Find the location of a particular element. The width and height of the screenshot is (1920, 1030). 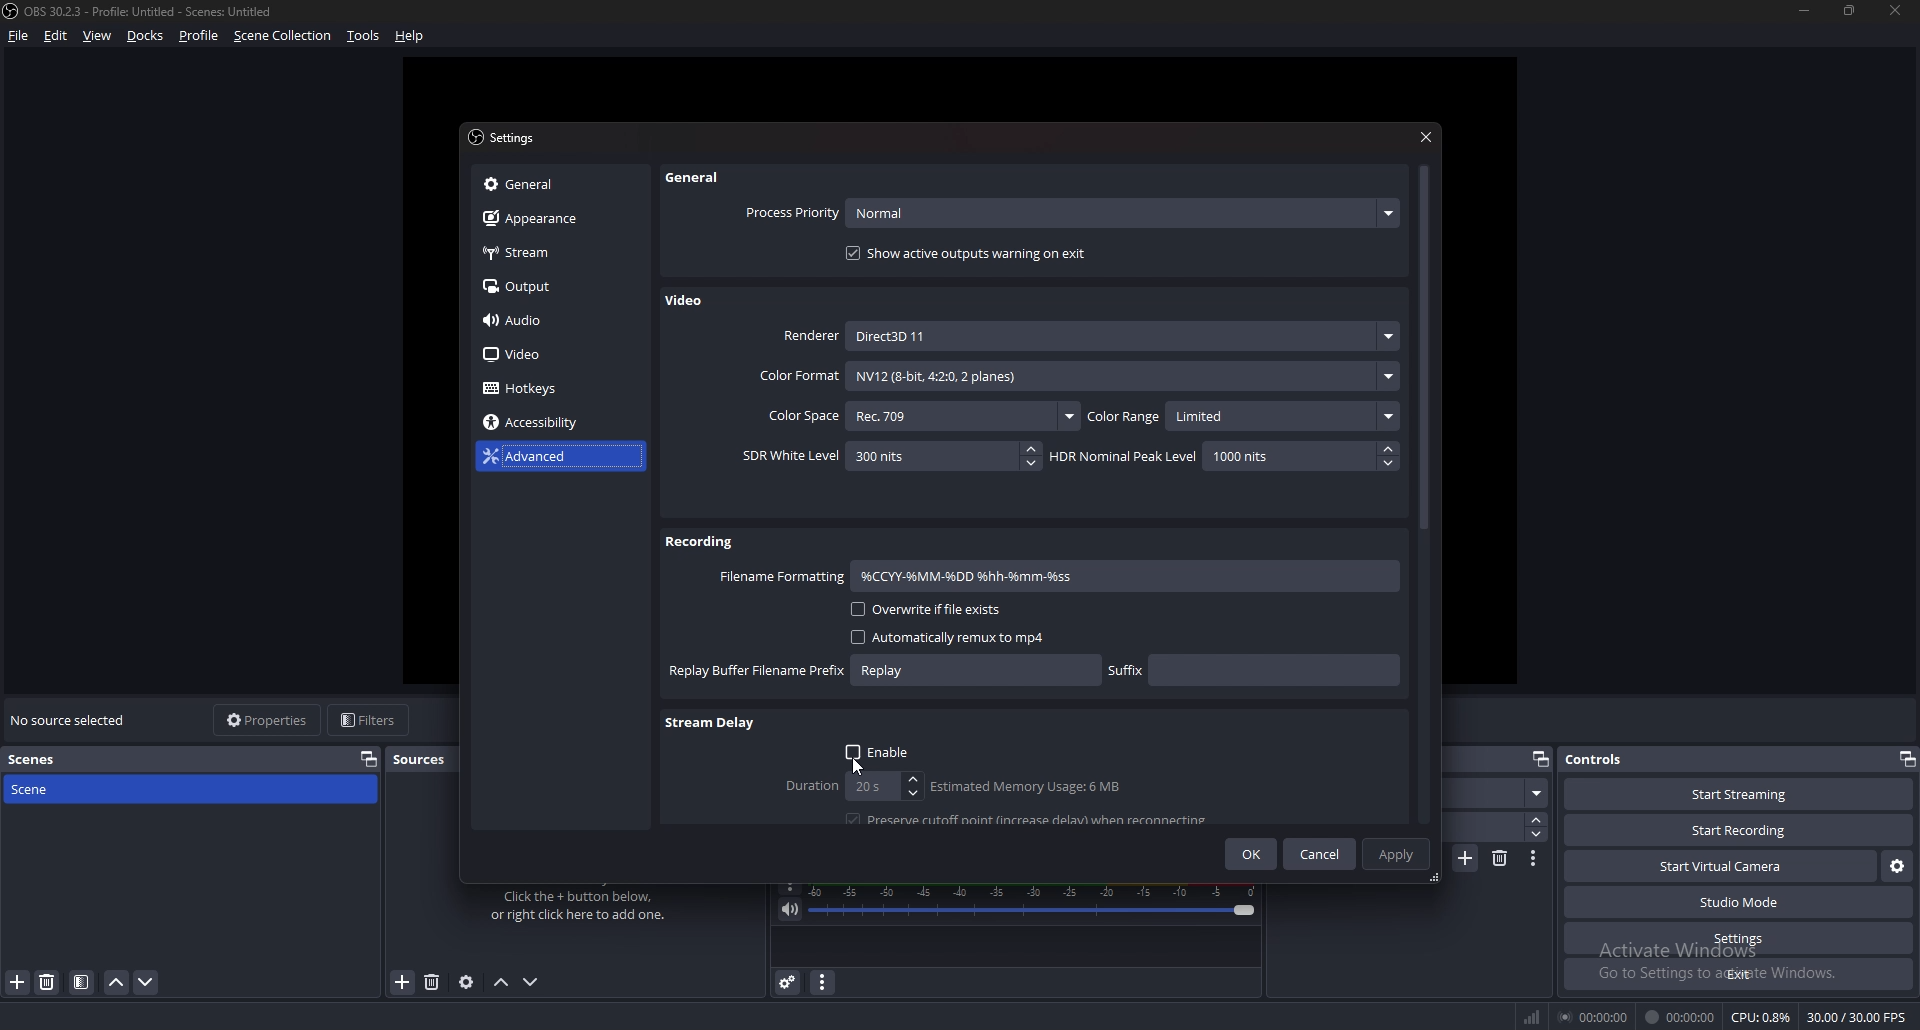

cancel is located at coordinates (1321, 856).